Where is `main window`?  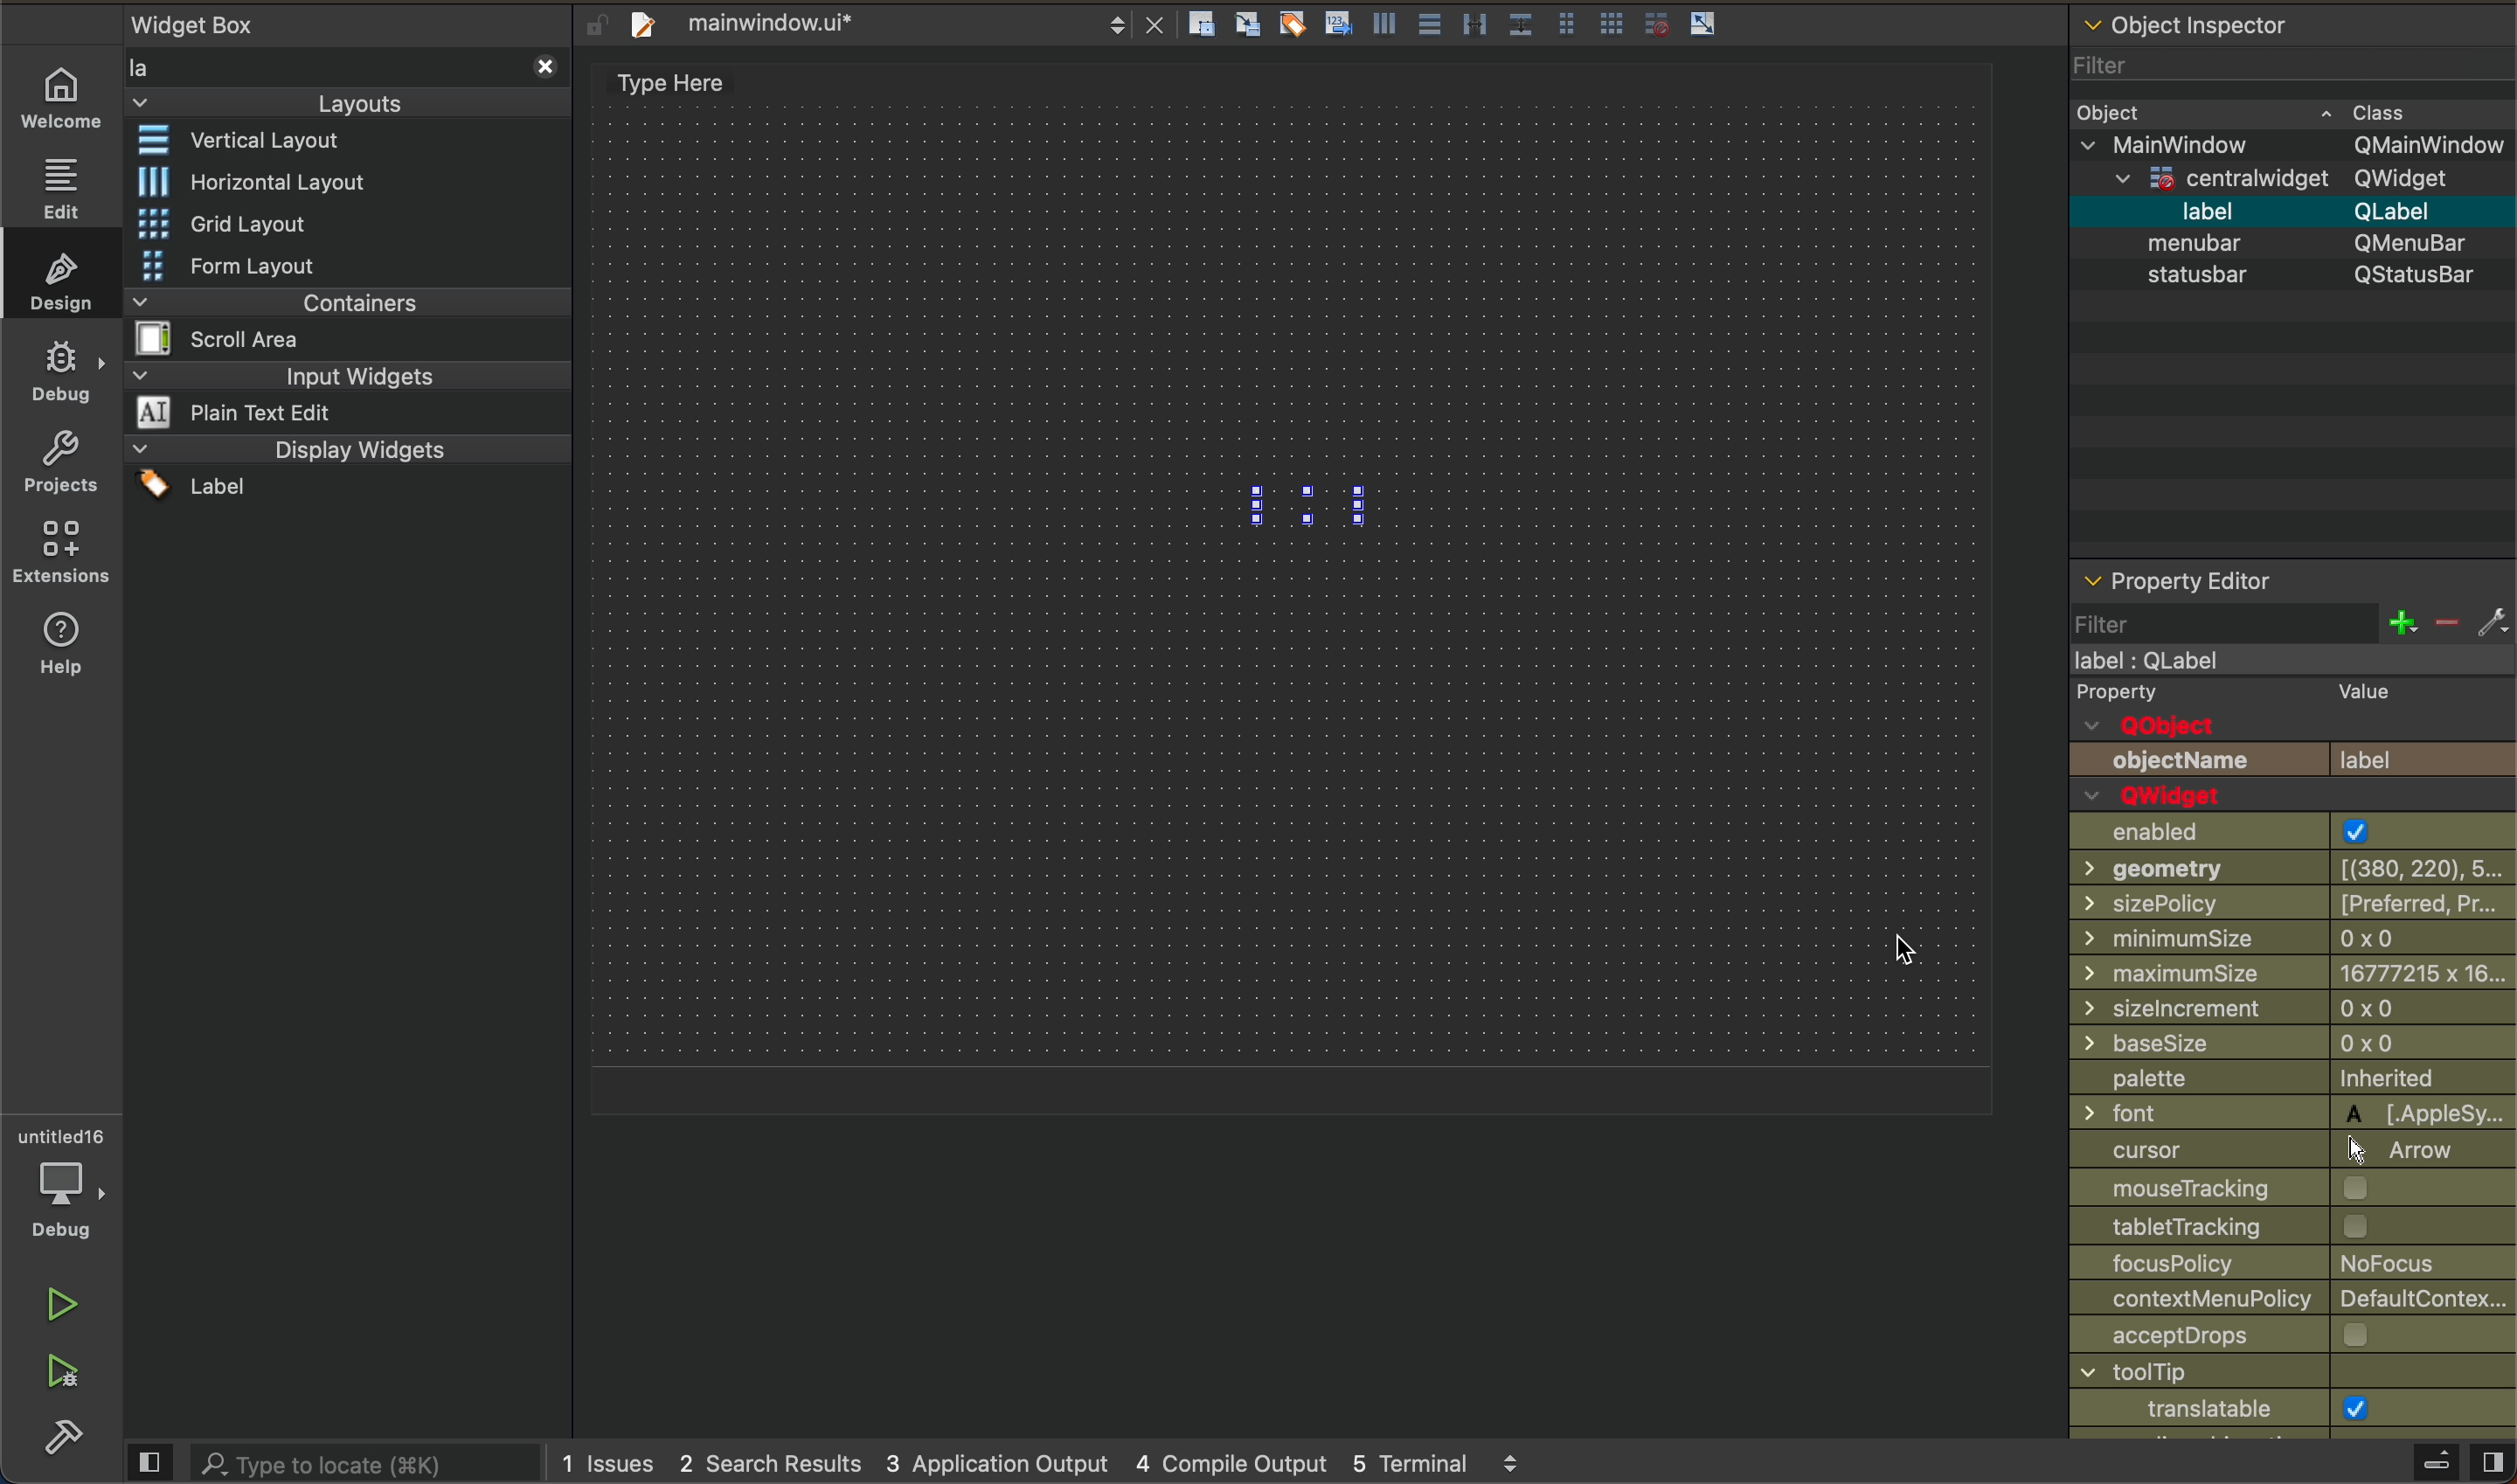
main window is located at coordinates (2283, 661).